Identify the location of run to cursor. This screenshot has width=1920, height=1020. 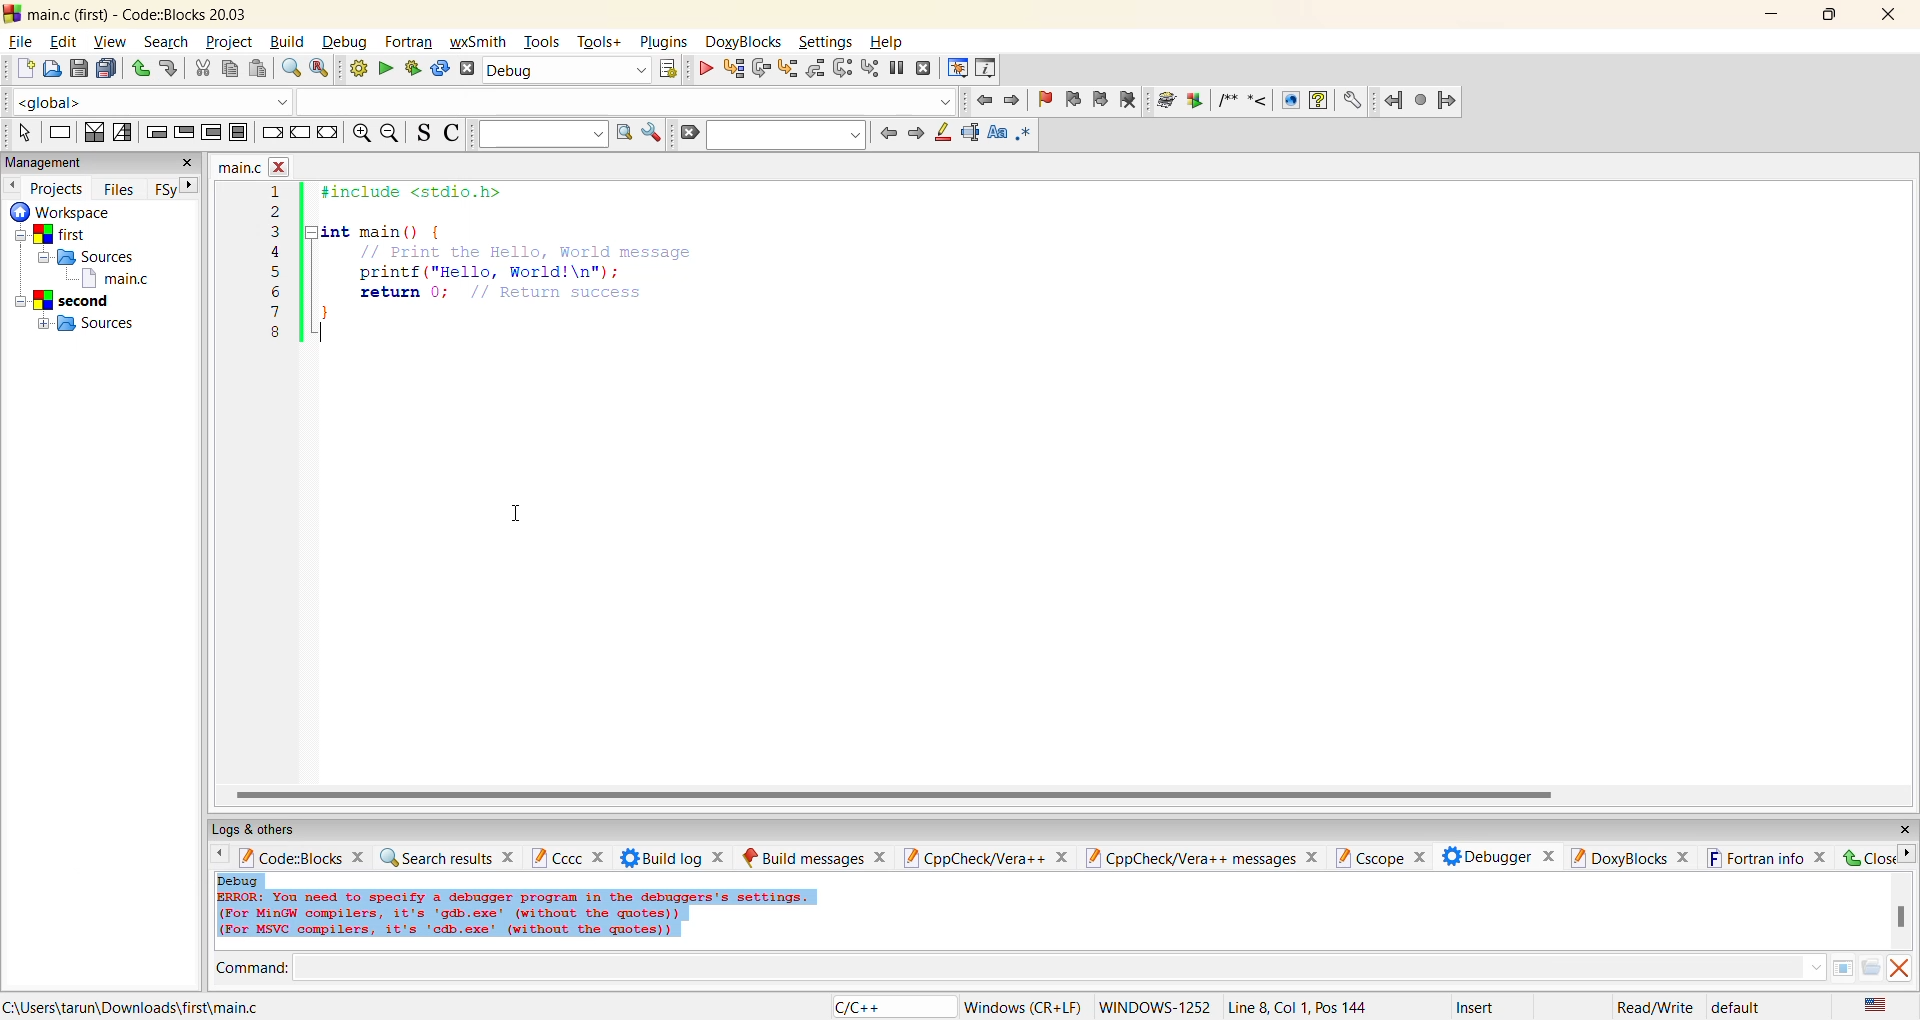
(730, 69).